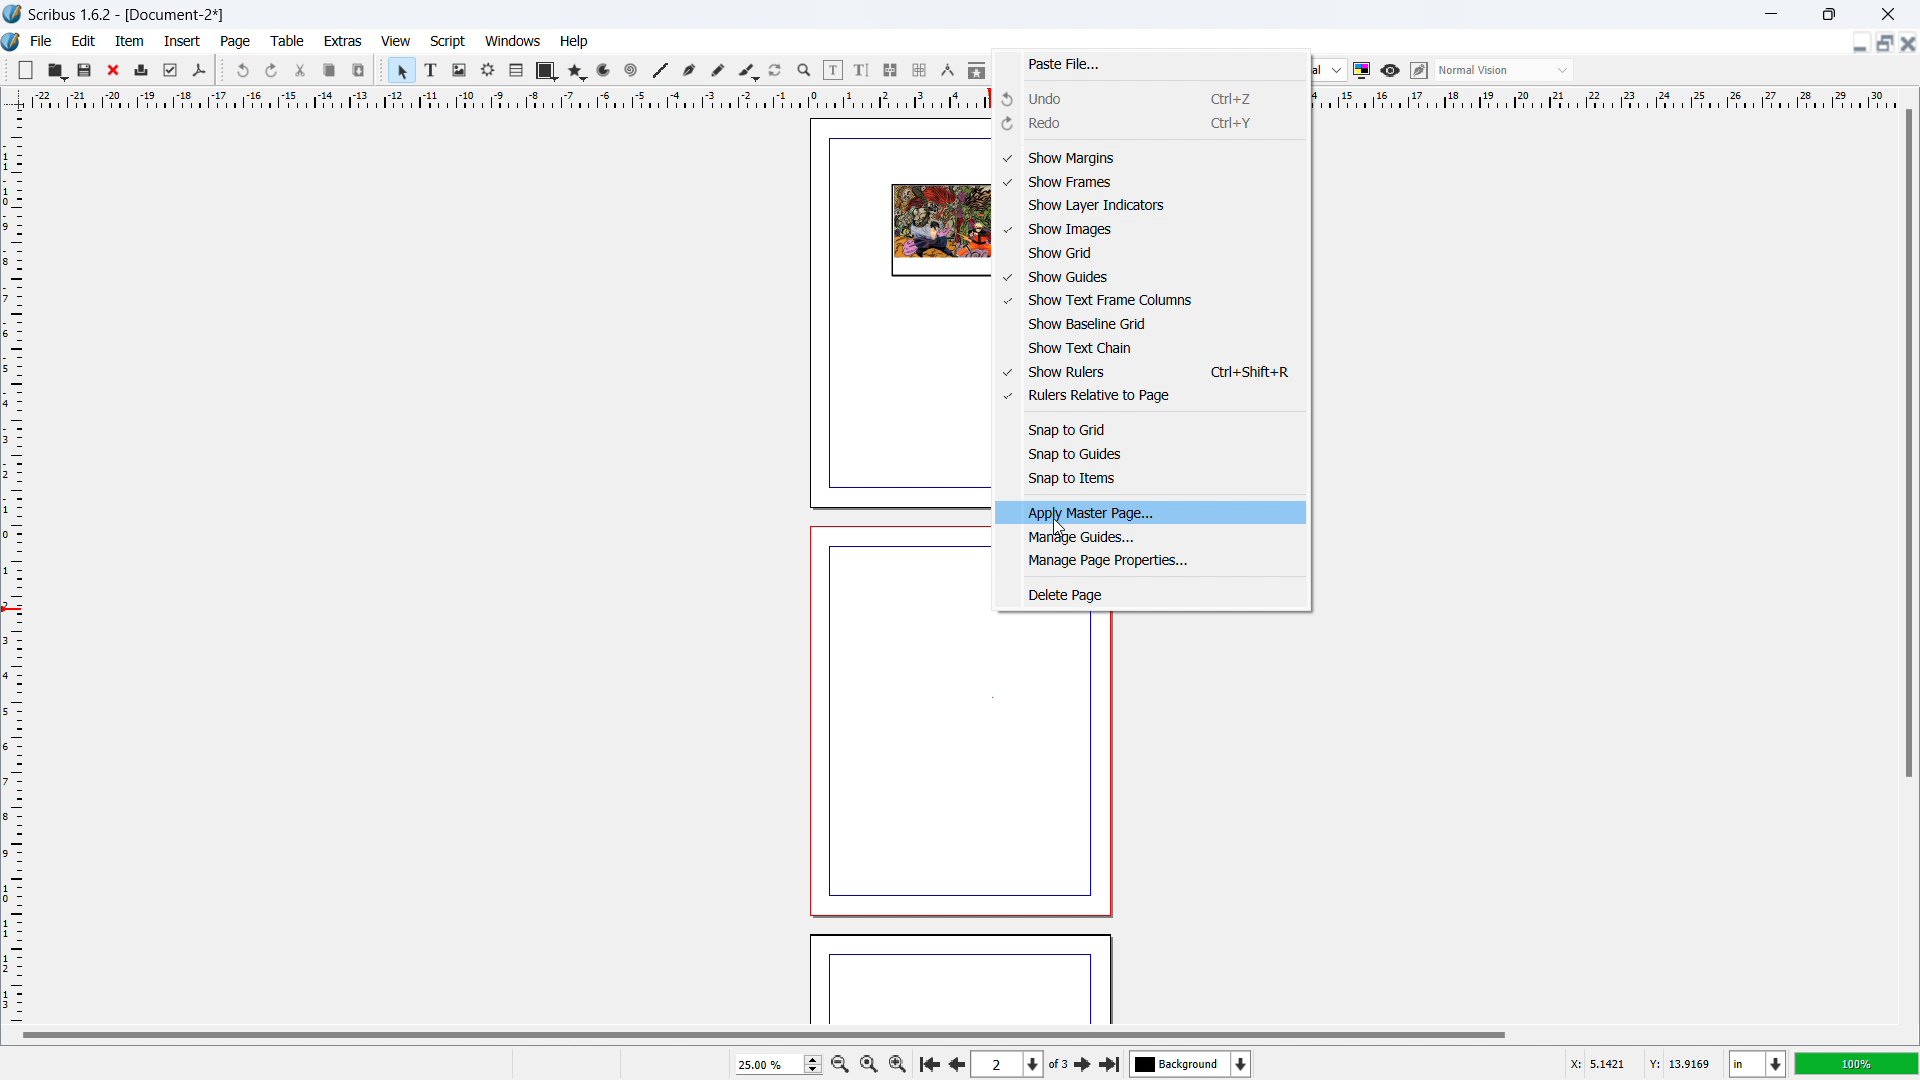 Image resolution: width=1920 pixels, height=1080 pixels. What do you see at coordinates (7, 68) in the screenshot?
I see `move toolbox` at bounding box center [7, 68].